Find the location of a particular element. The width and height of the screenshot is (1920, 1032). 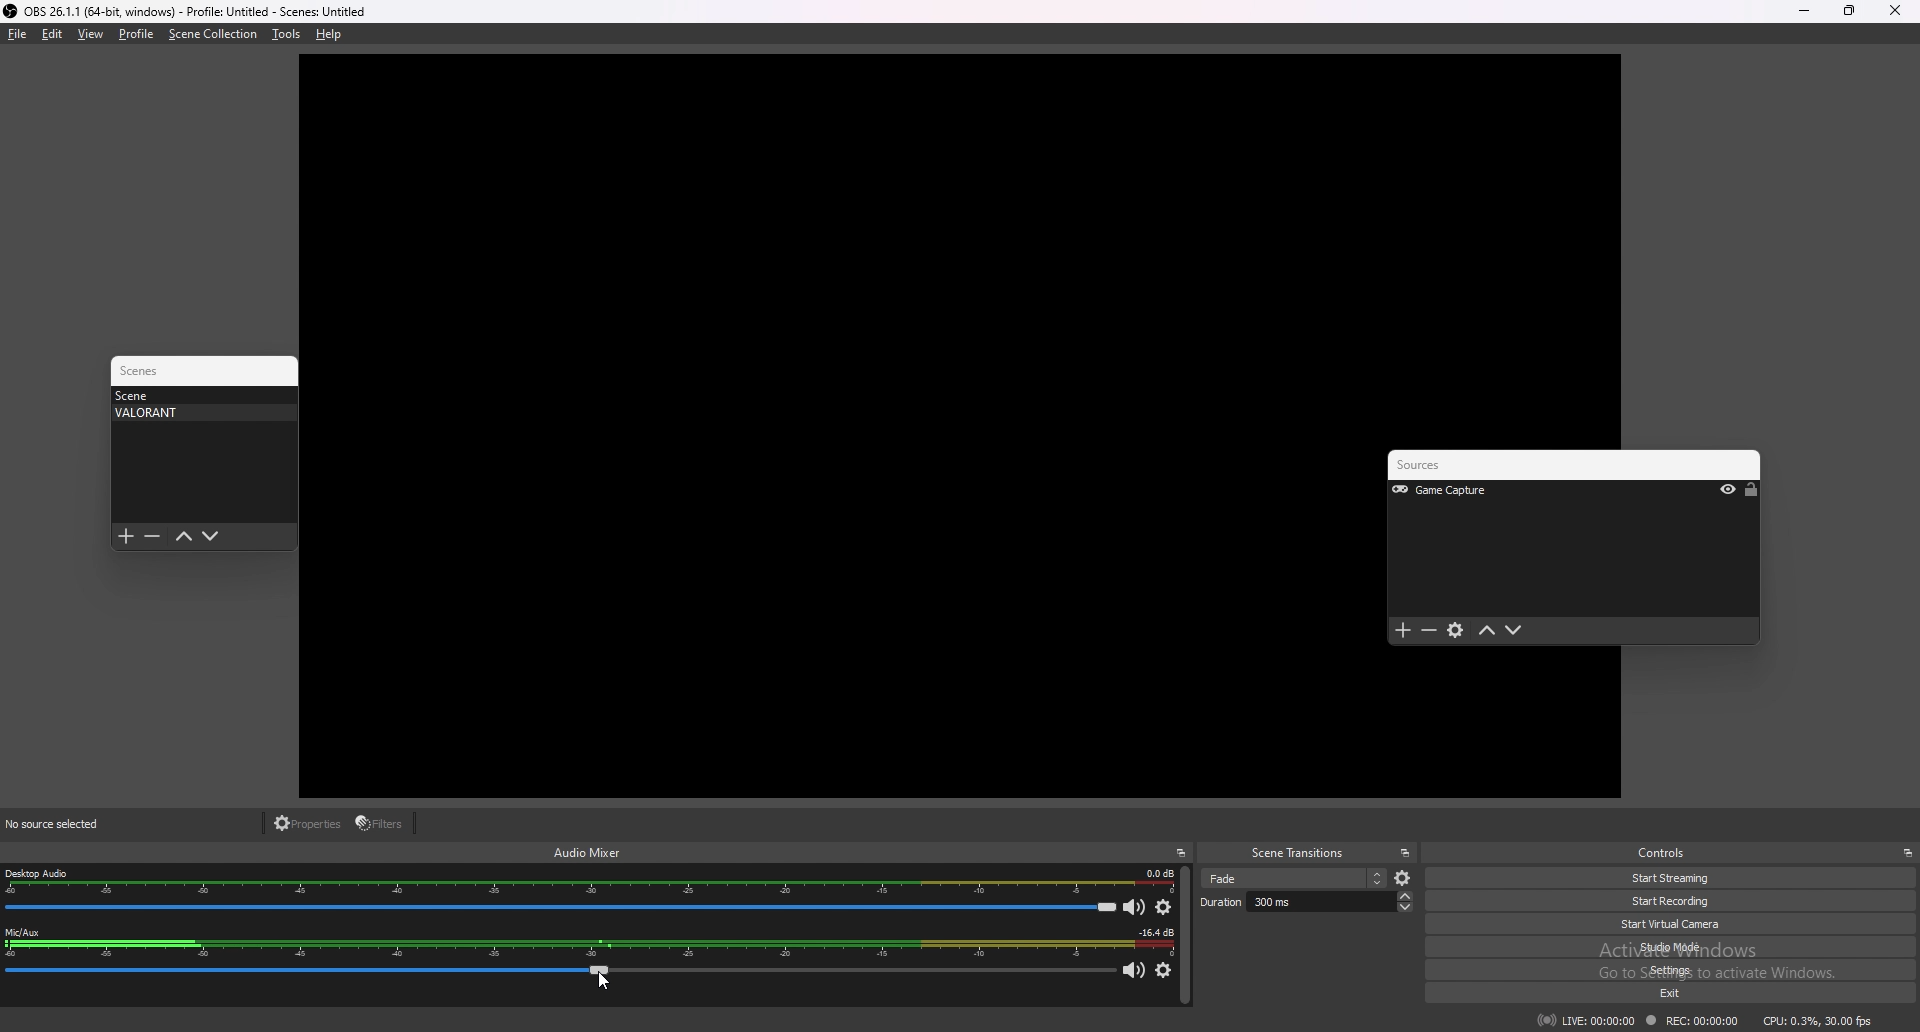

pop out is located at coordinates (1181, 853).